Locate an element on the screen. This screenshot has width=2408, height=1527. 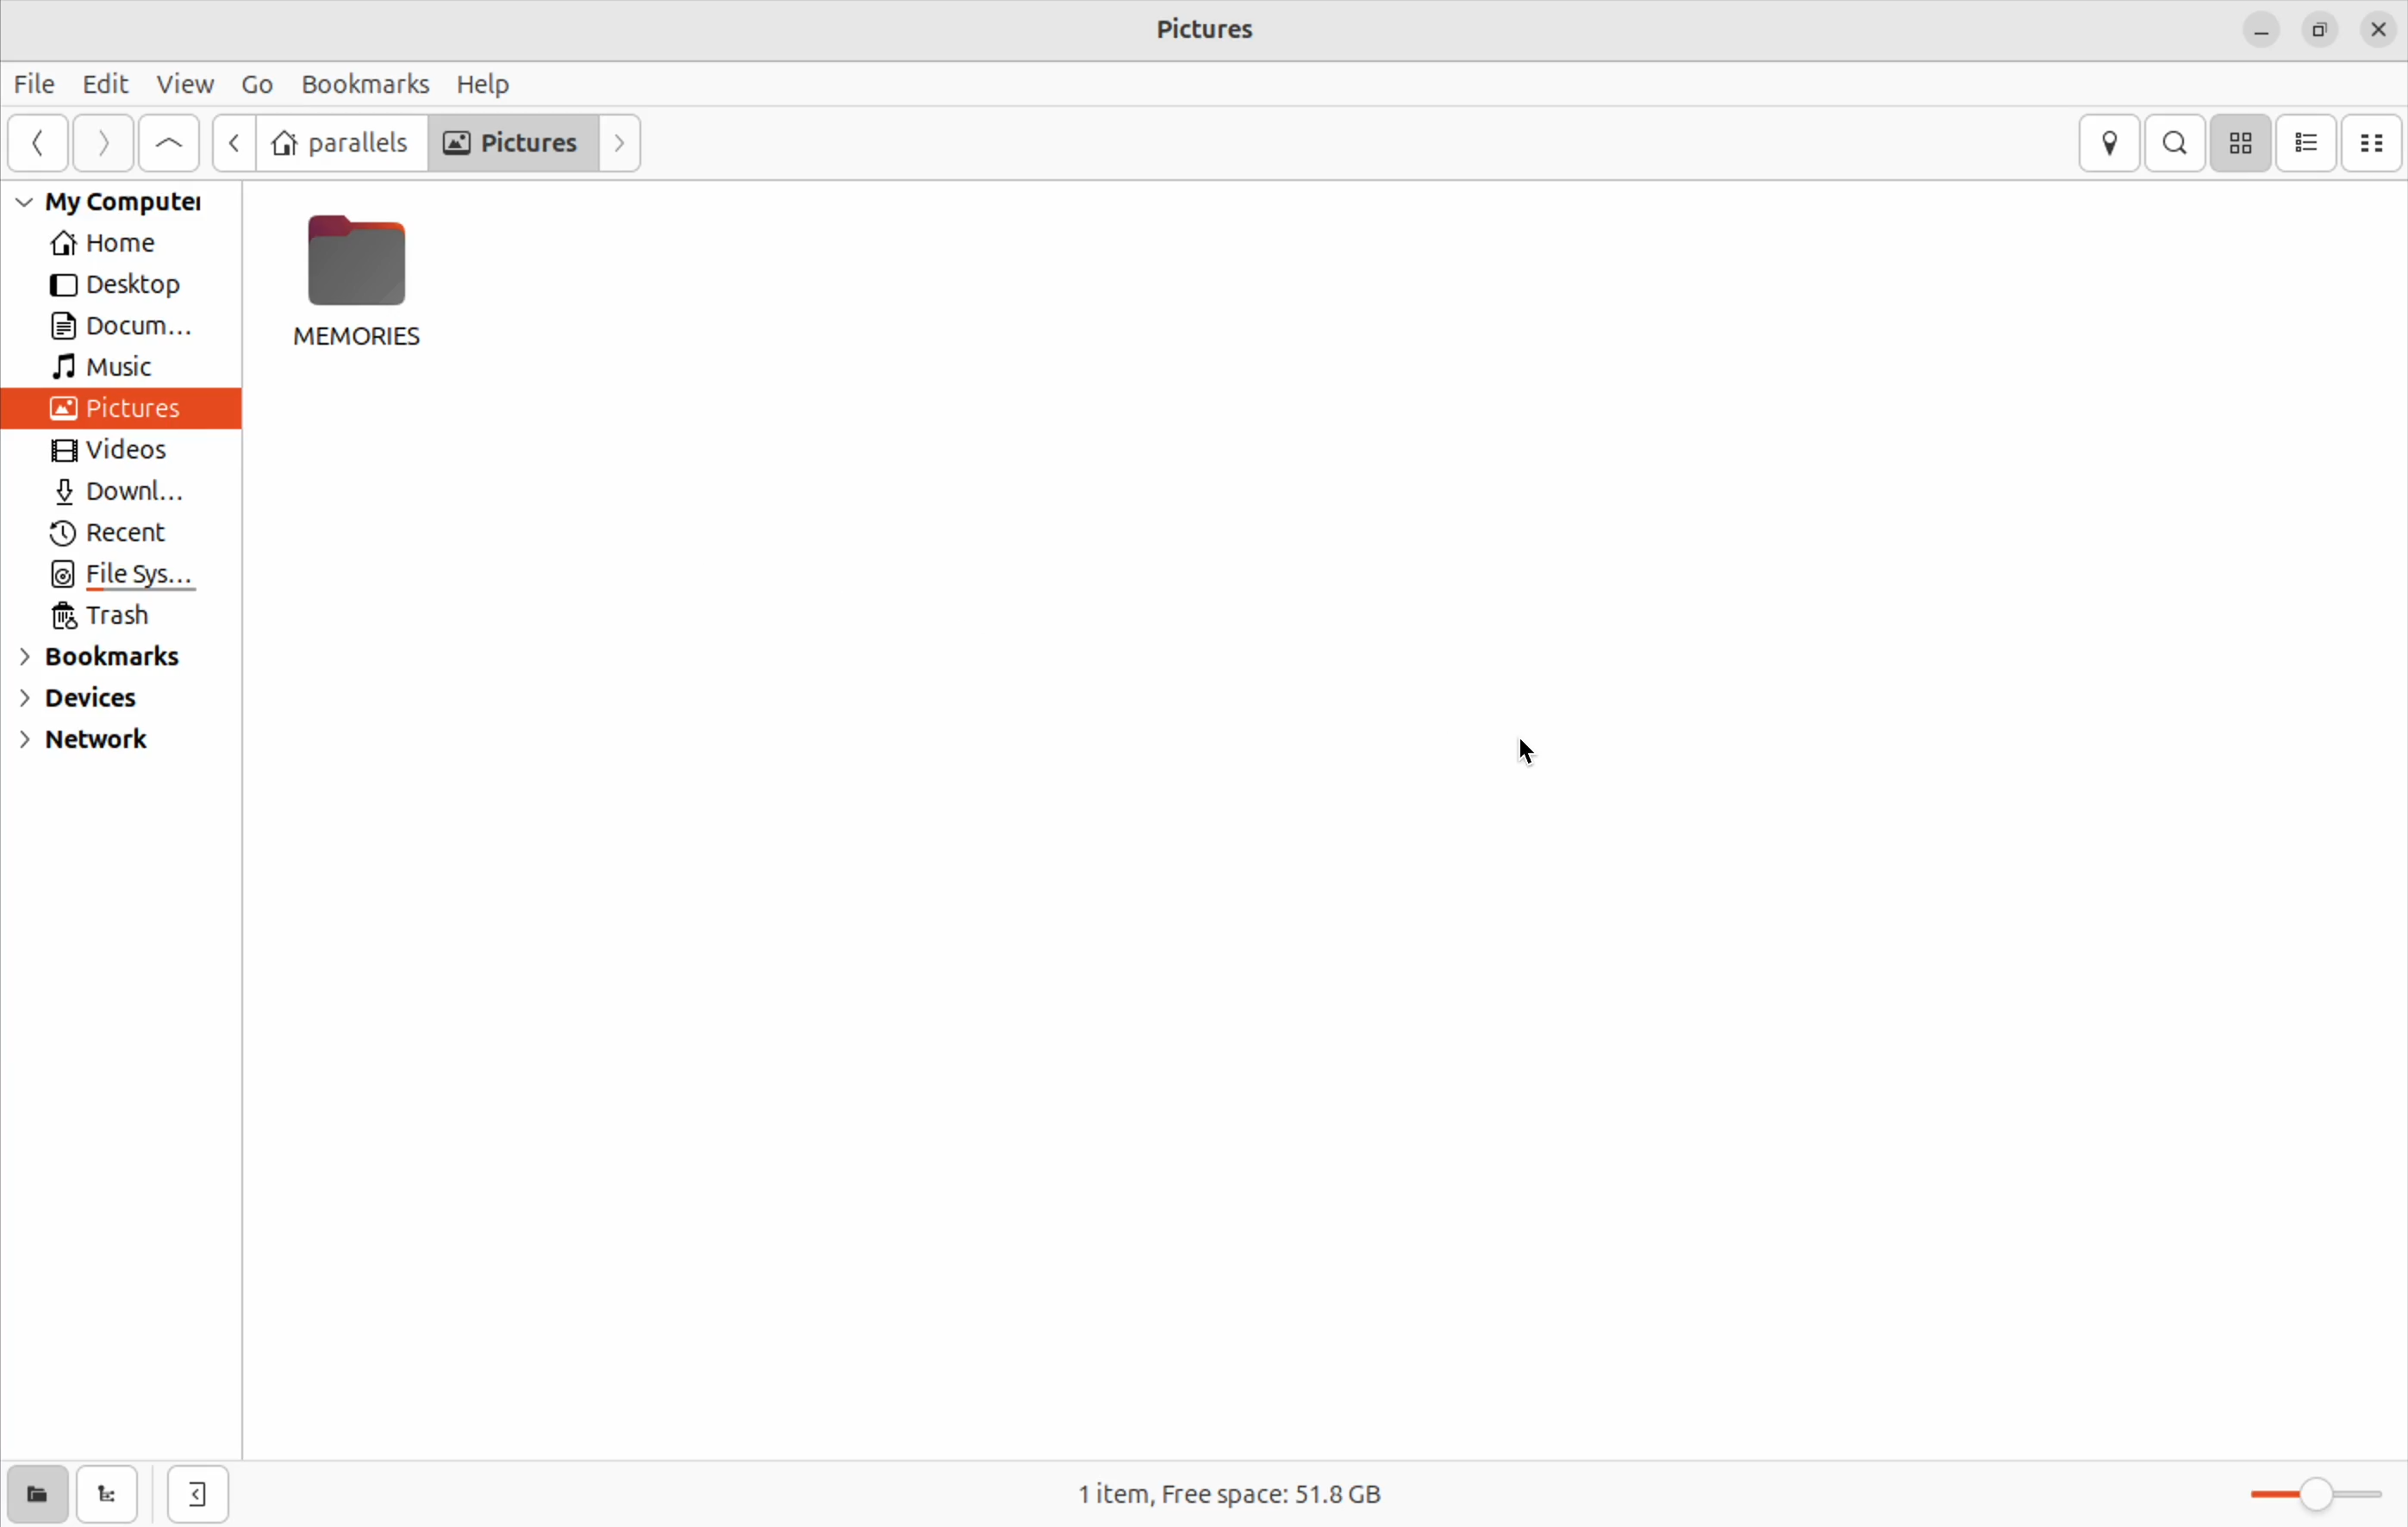
close is located at coordinates (2384, 25).